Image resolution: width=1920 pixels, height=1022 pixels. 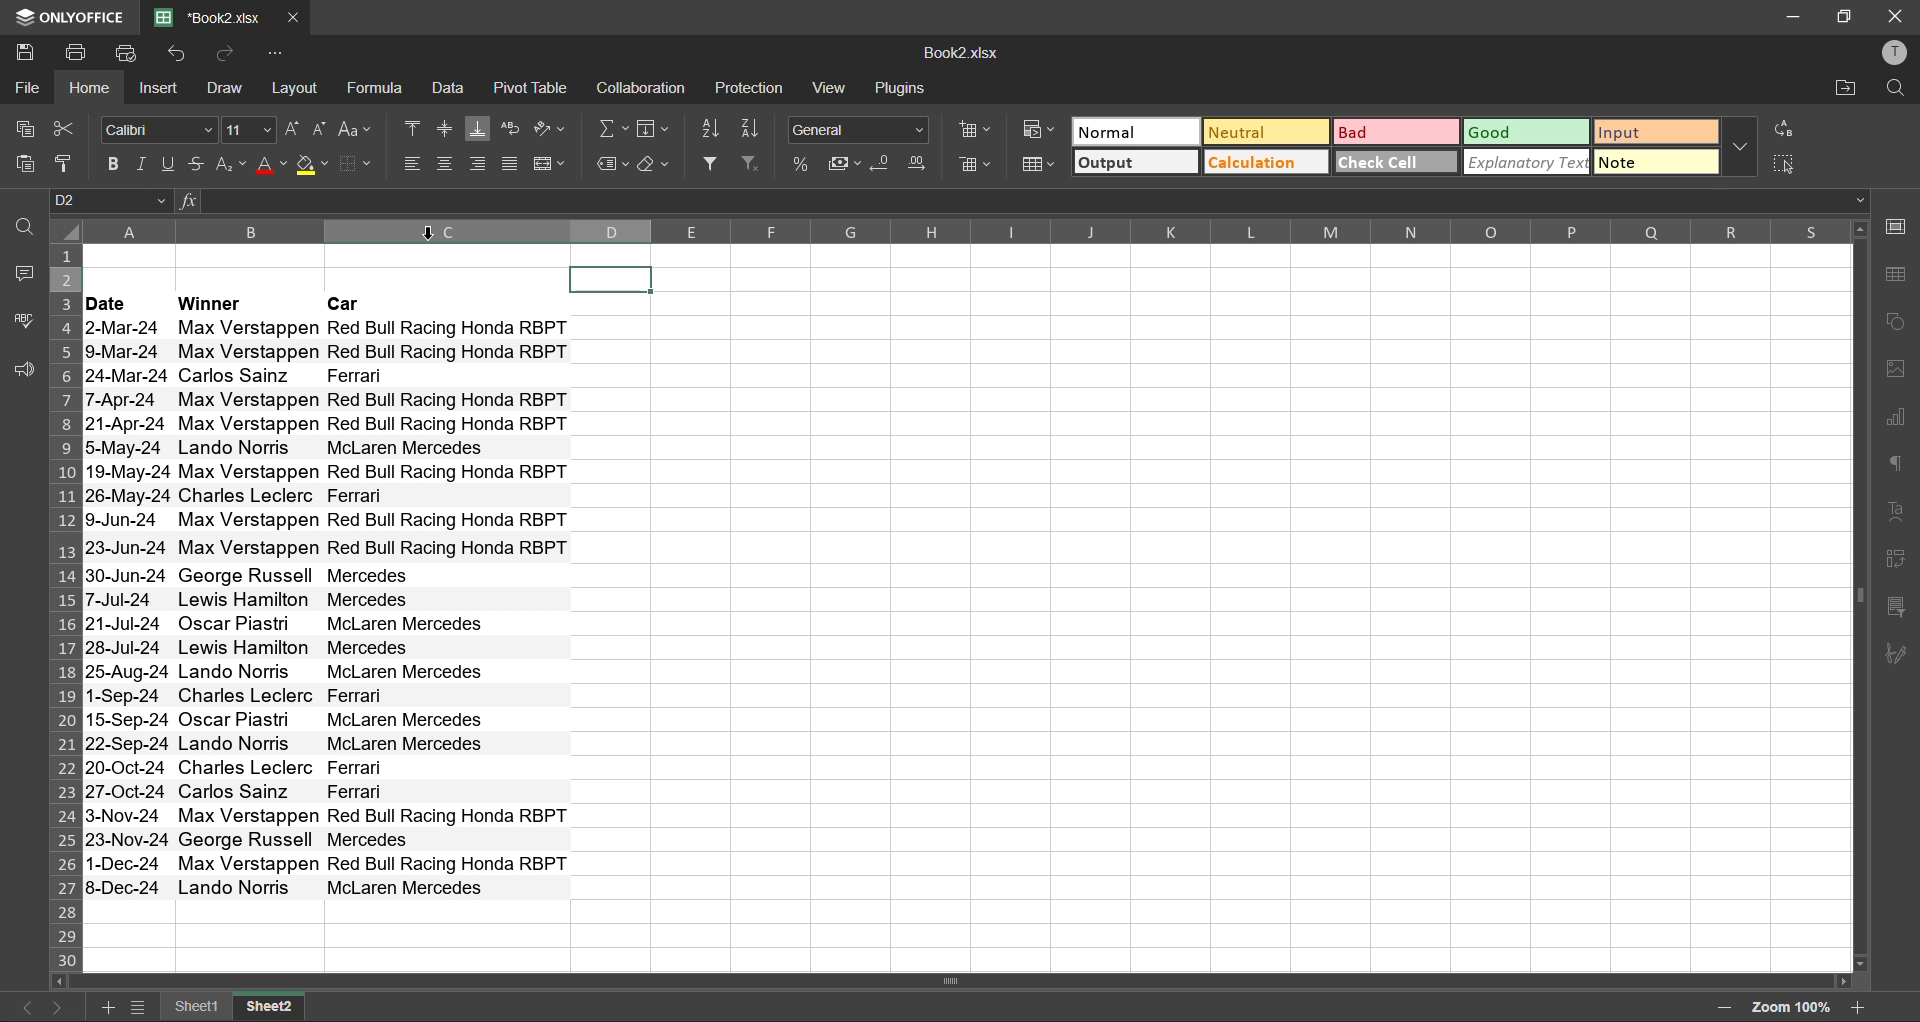 I want to click on font color, so click(x=270, y=166).